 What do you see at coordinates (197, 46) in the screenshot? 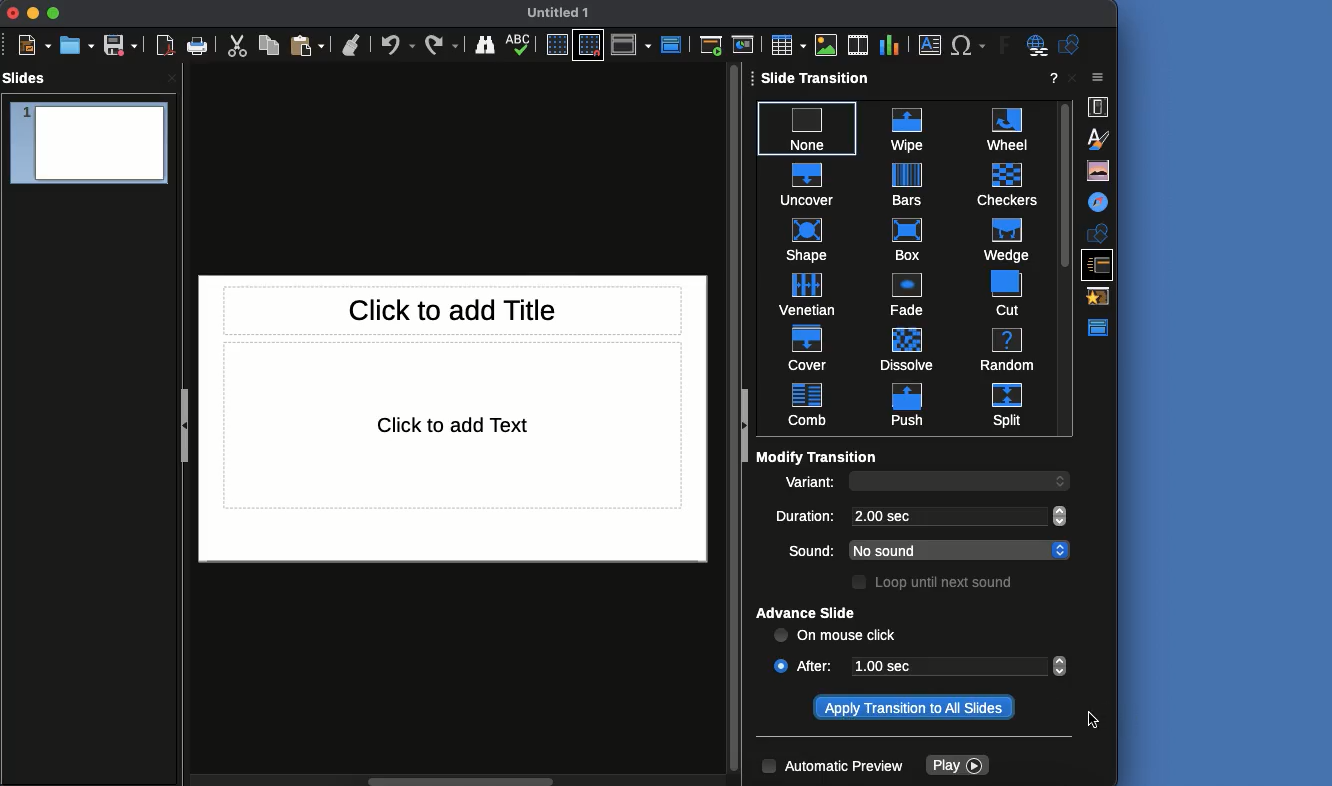
I see `Print` at bounding box center [197, 46].